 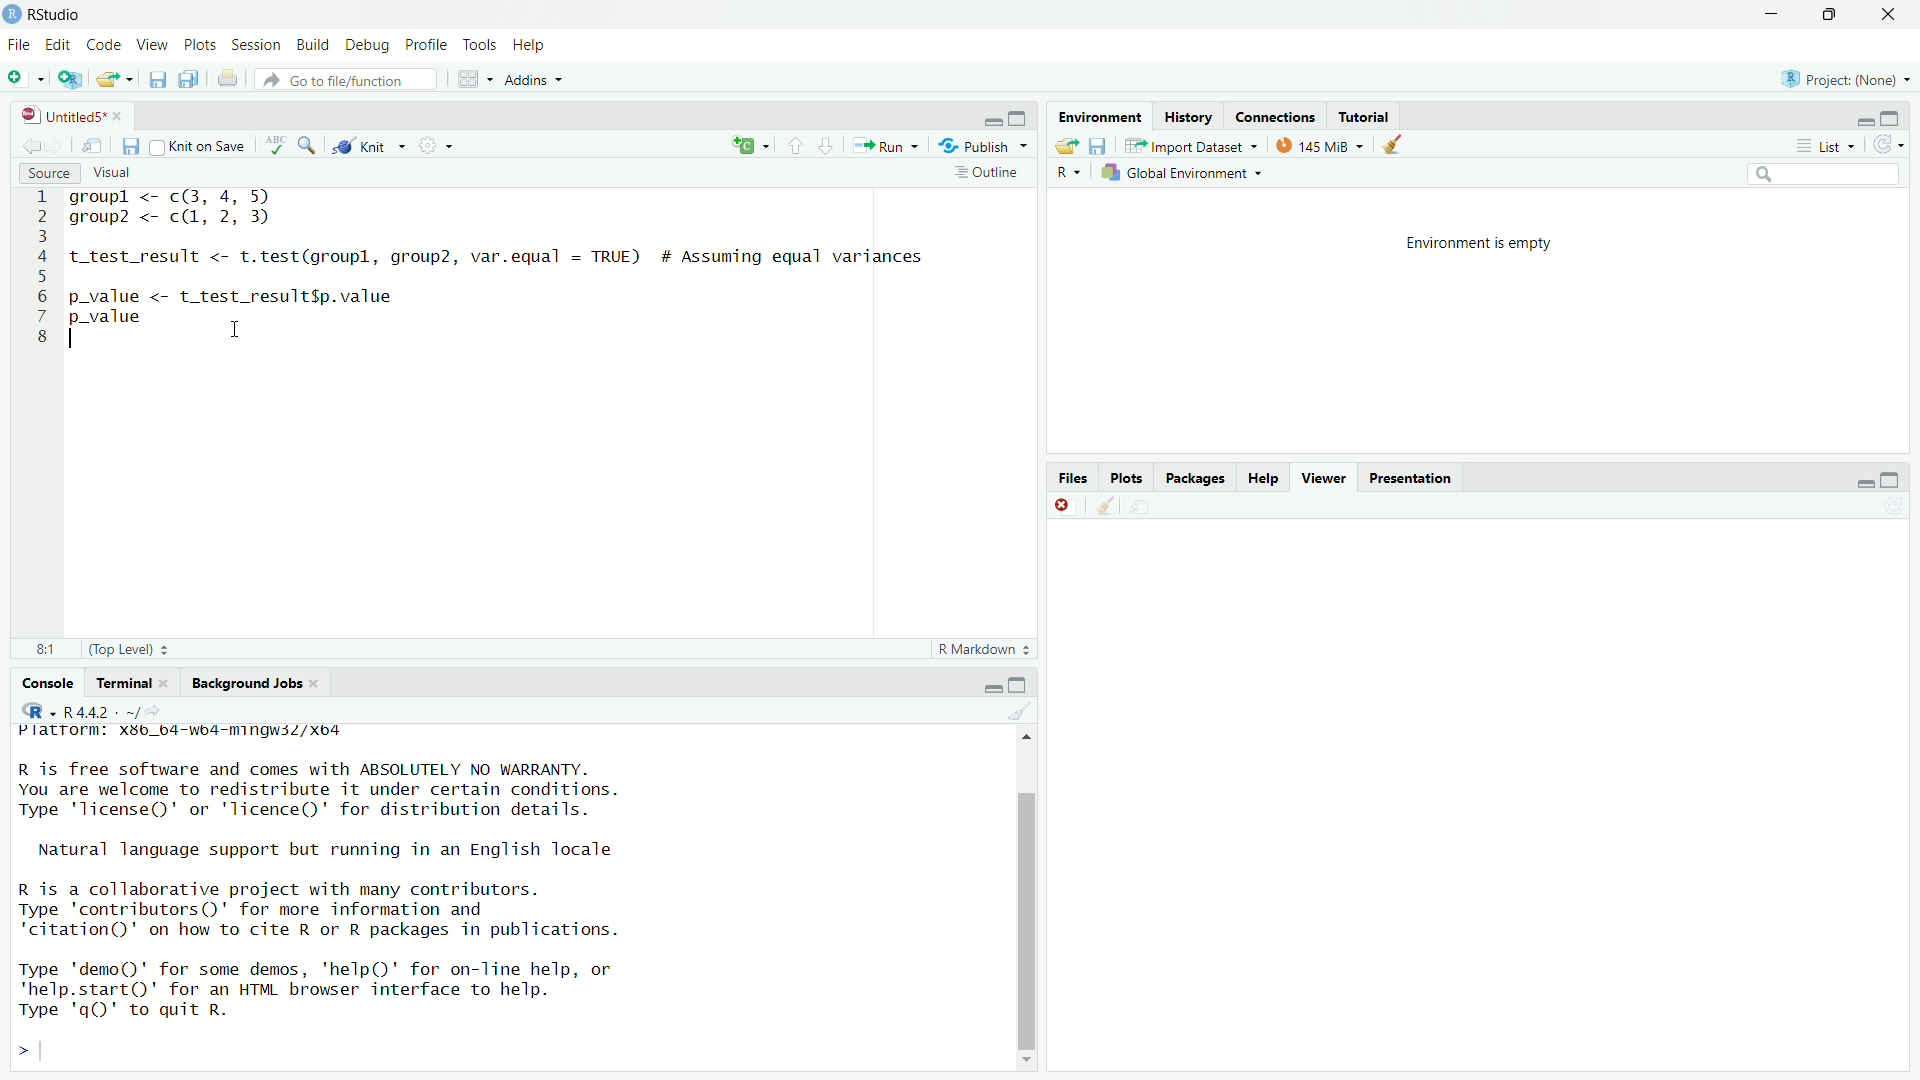 I want to click on Tools, so click(x=482, y=43).